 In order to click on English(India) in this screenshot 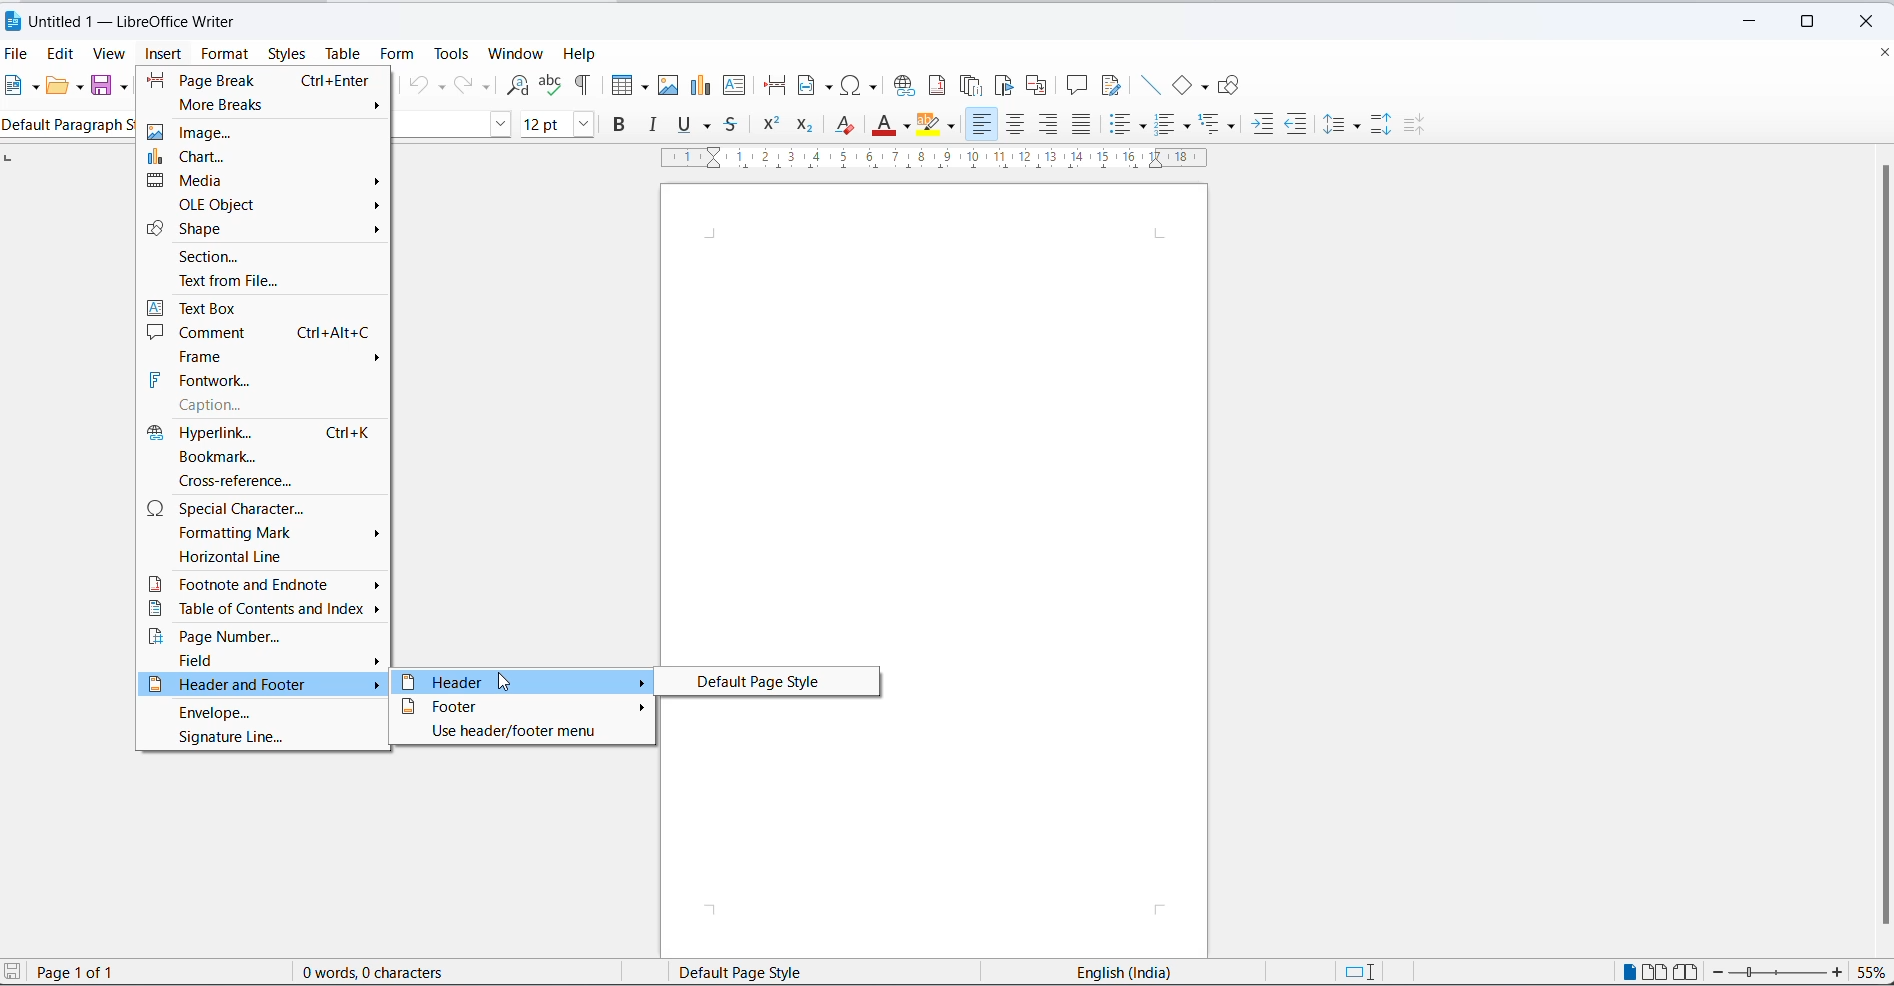, I will do `click(1104, 971)`.